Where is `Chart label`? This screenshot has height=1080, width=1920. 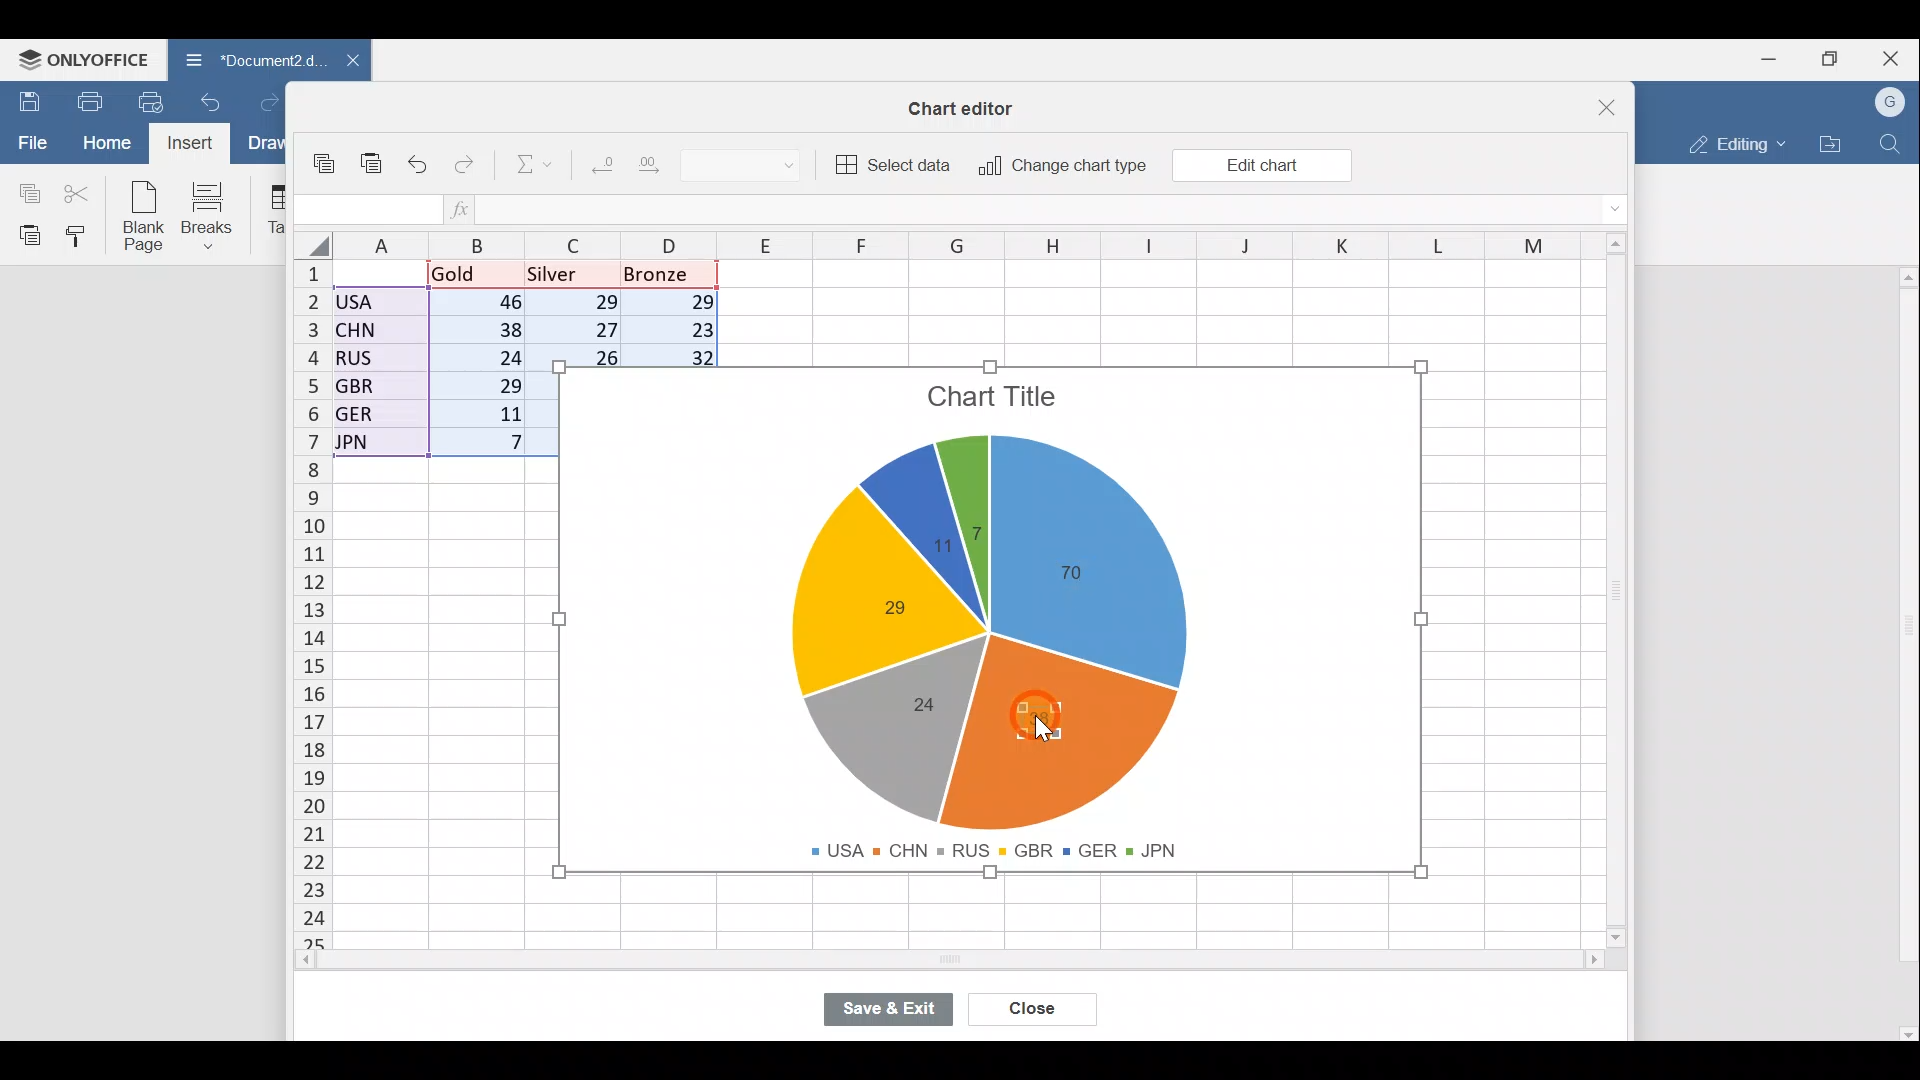 Chart label is located at coordinates (934, 552).